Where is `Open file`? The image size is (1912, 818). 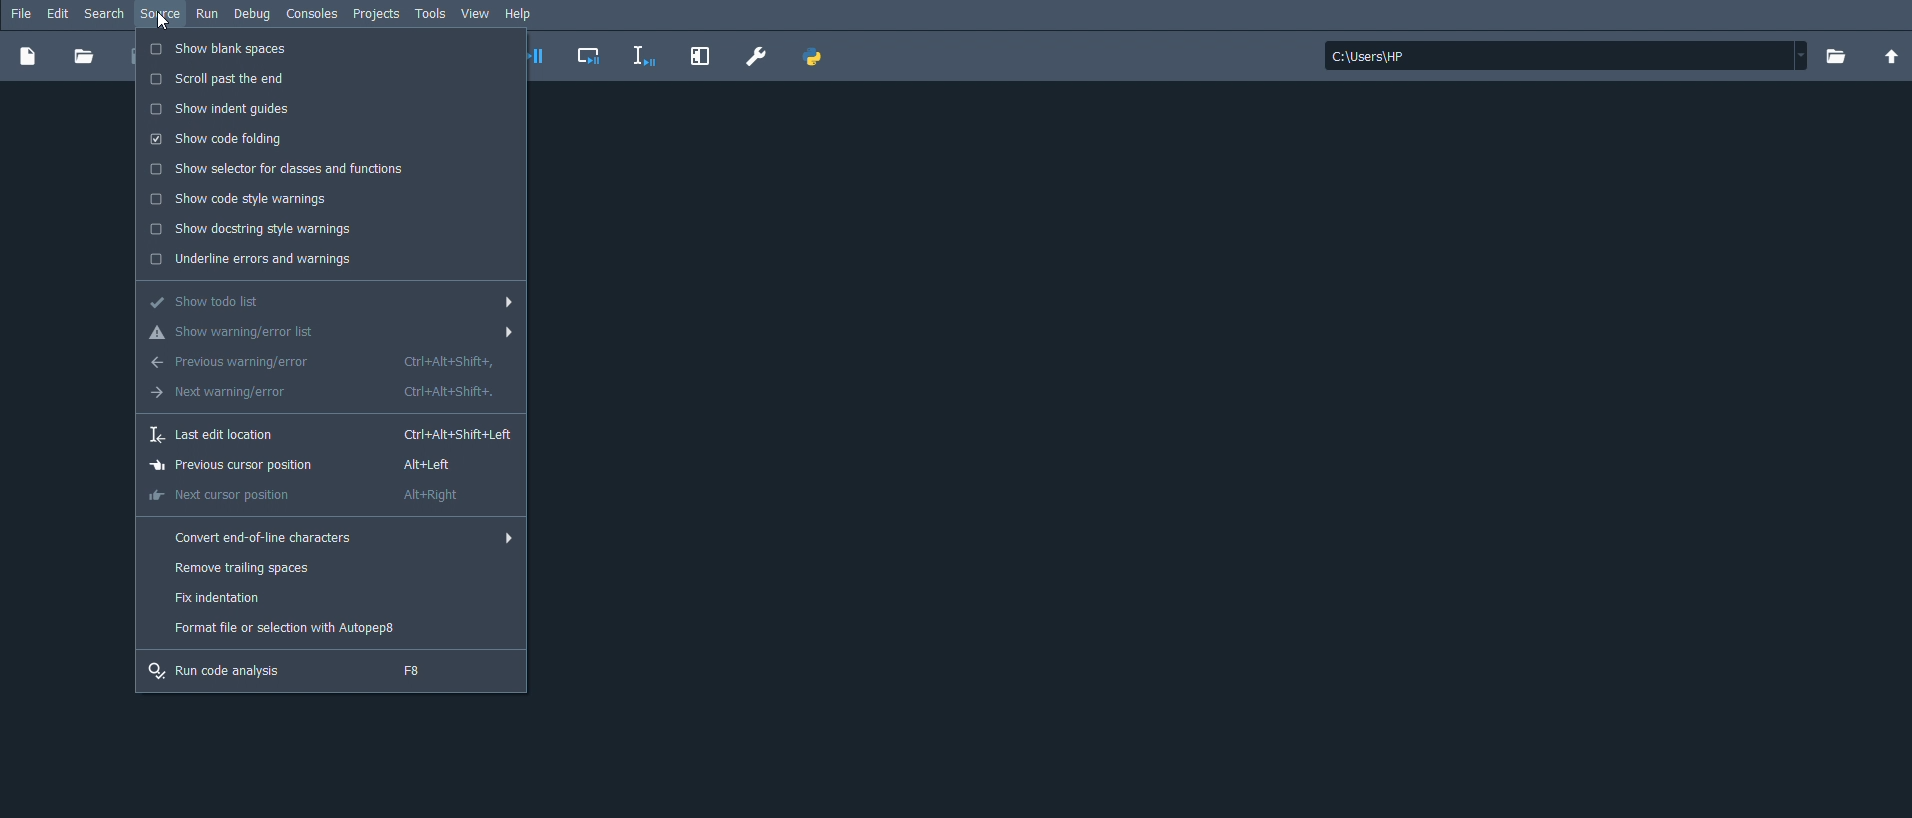 Open file is located at coordinates (86, 59).